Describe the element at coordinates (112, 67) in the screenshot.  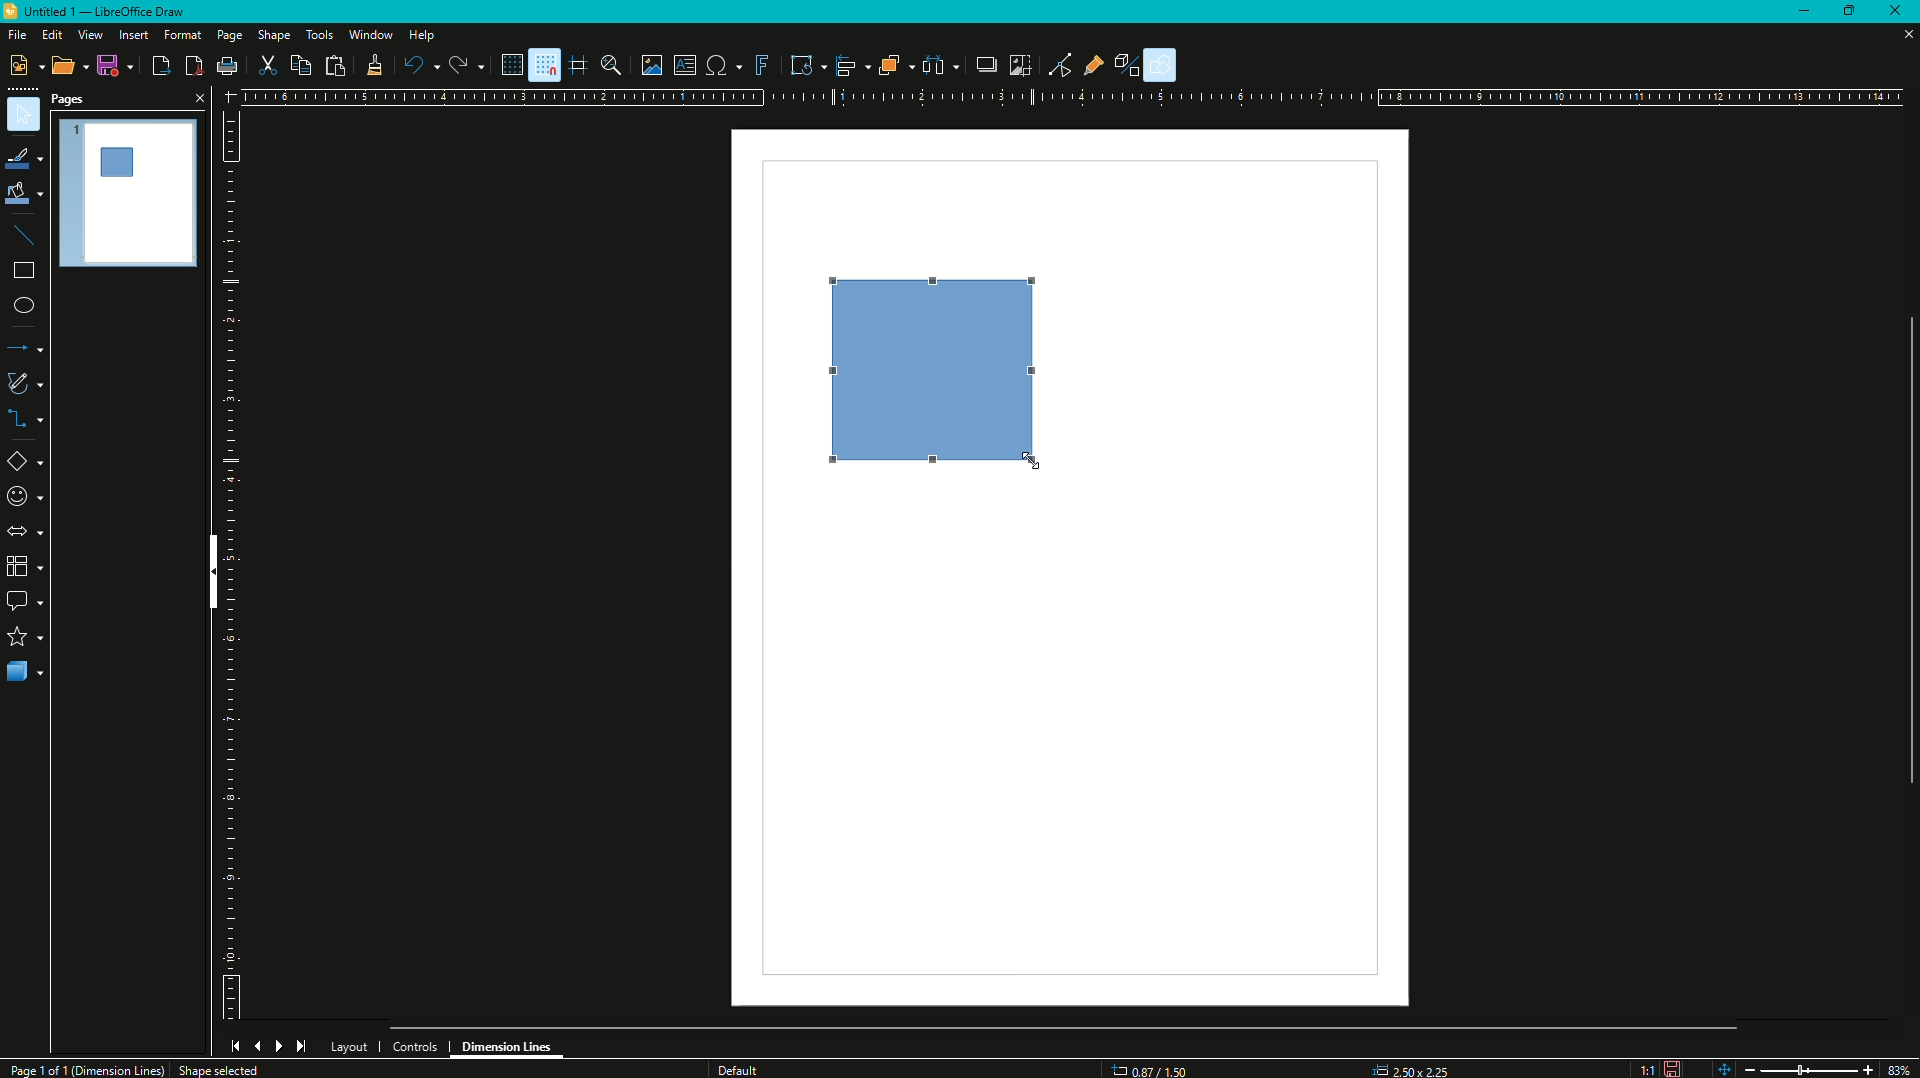
I see `Save` at that location.